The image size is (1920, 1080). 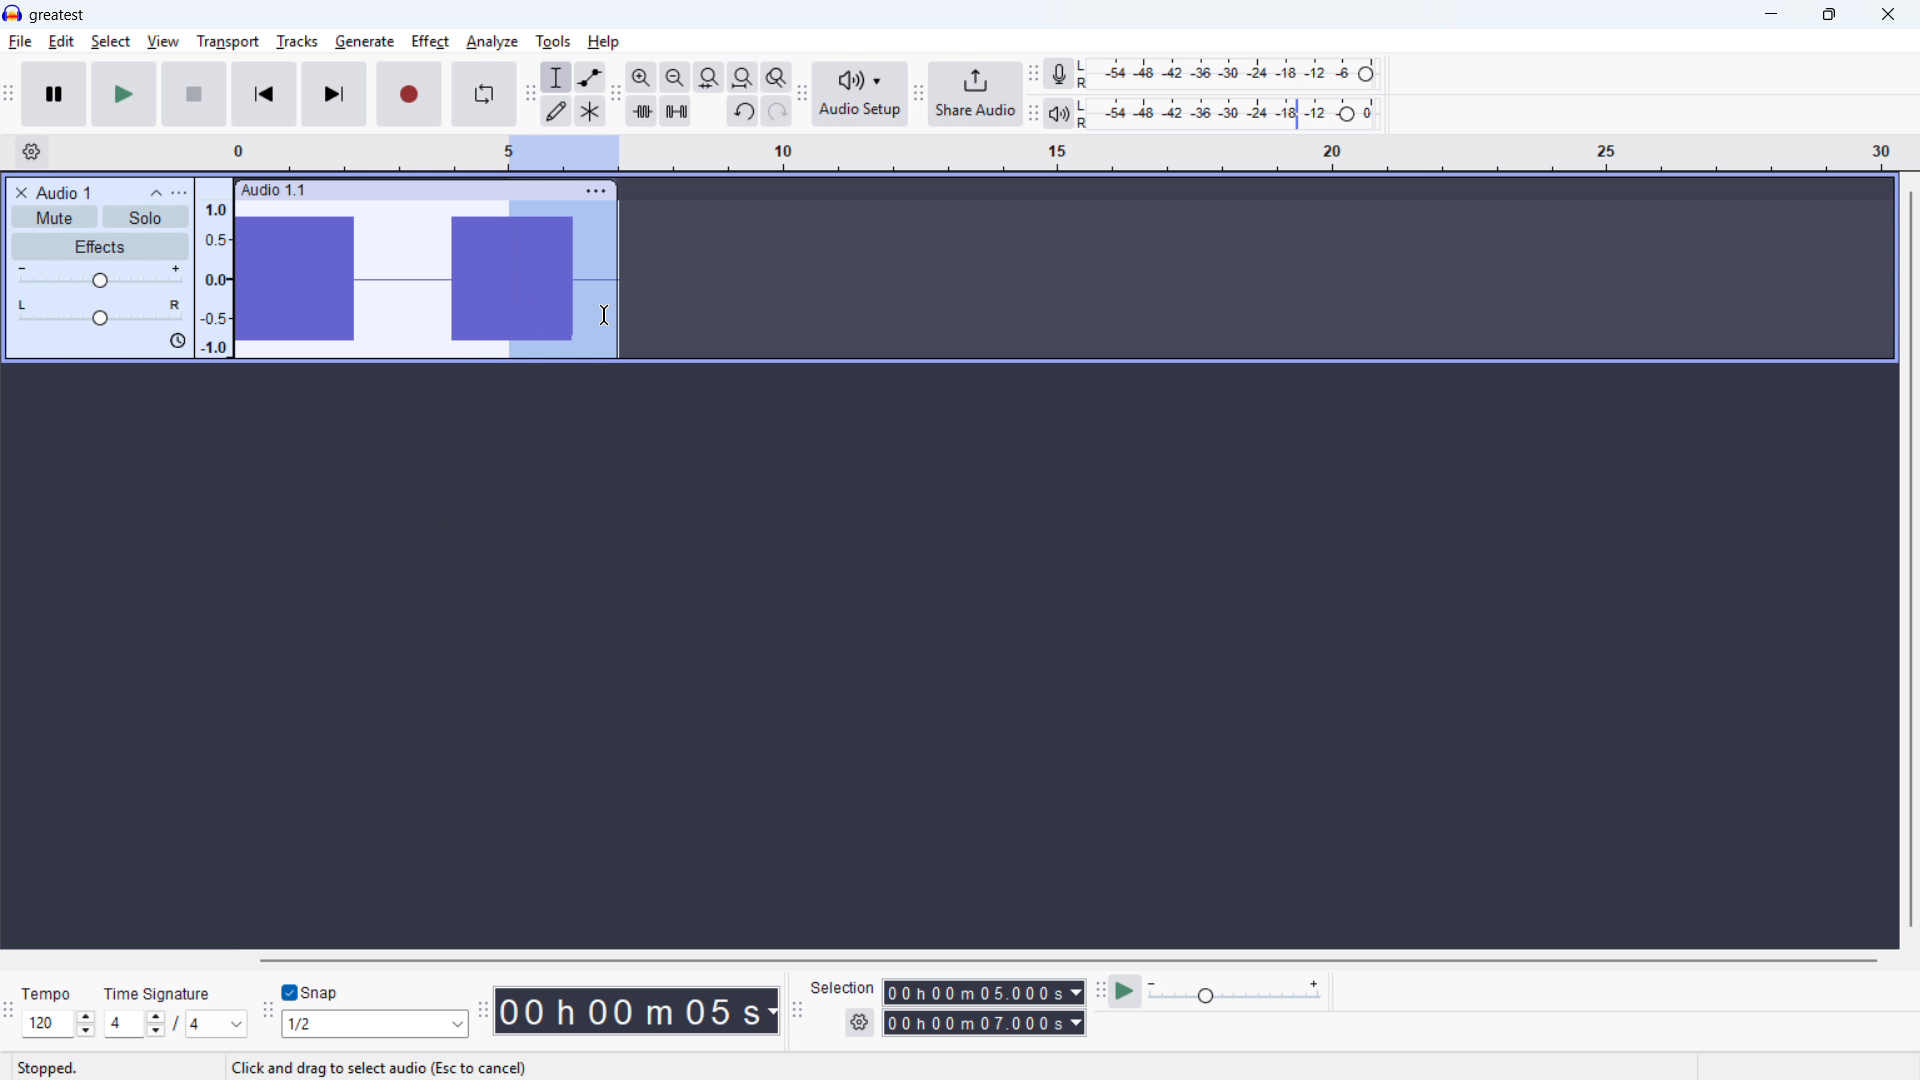 I want to click on Set time signature , so click(x=177, y=1025).